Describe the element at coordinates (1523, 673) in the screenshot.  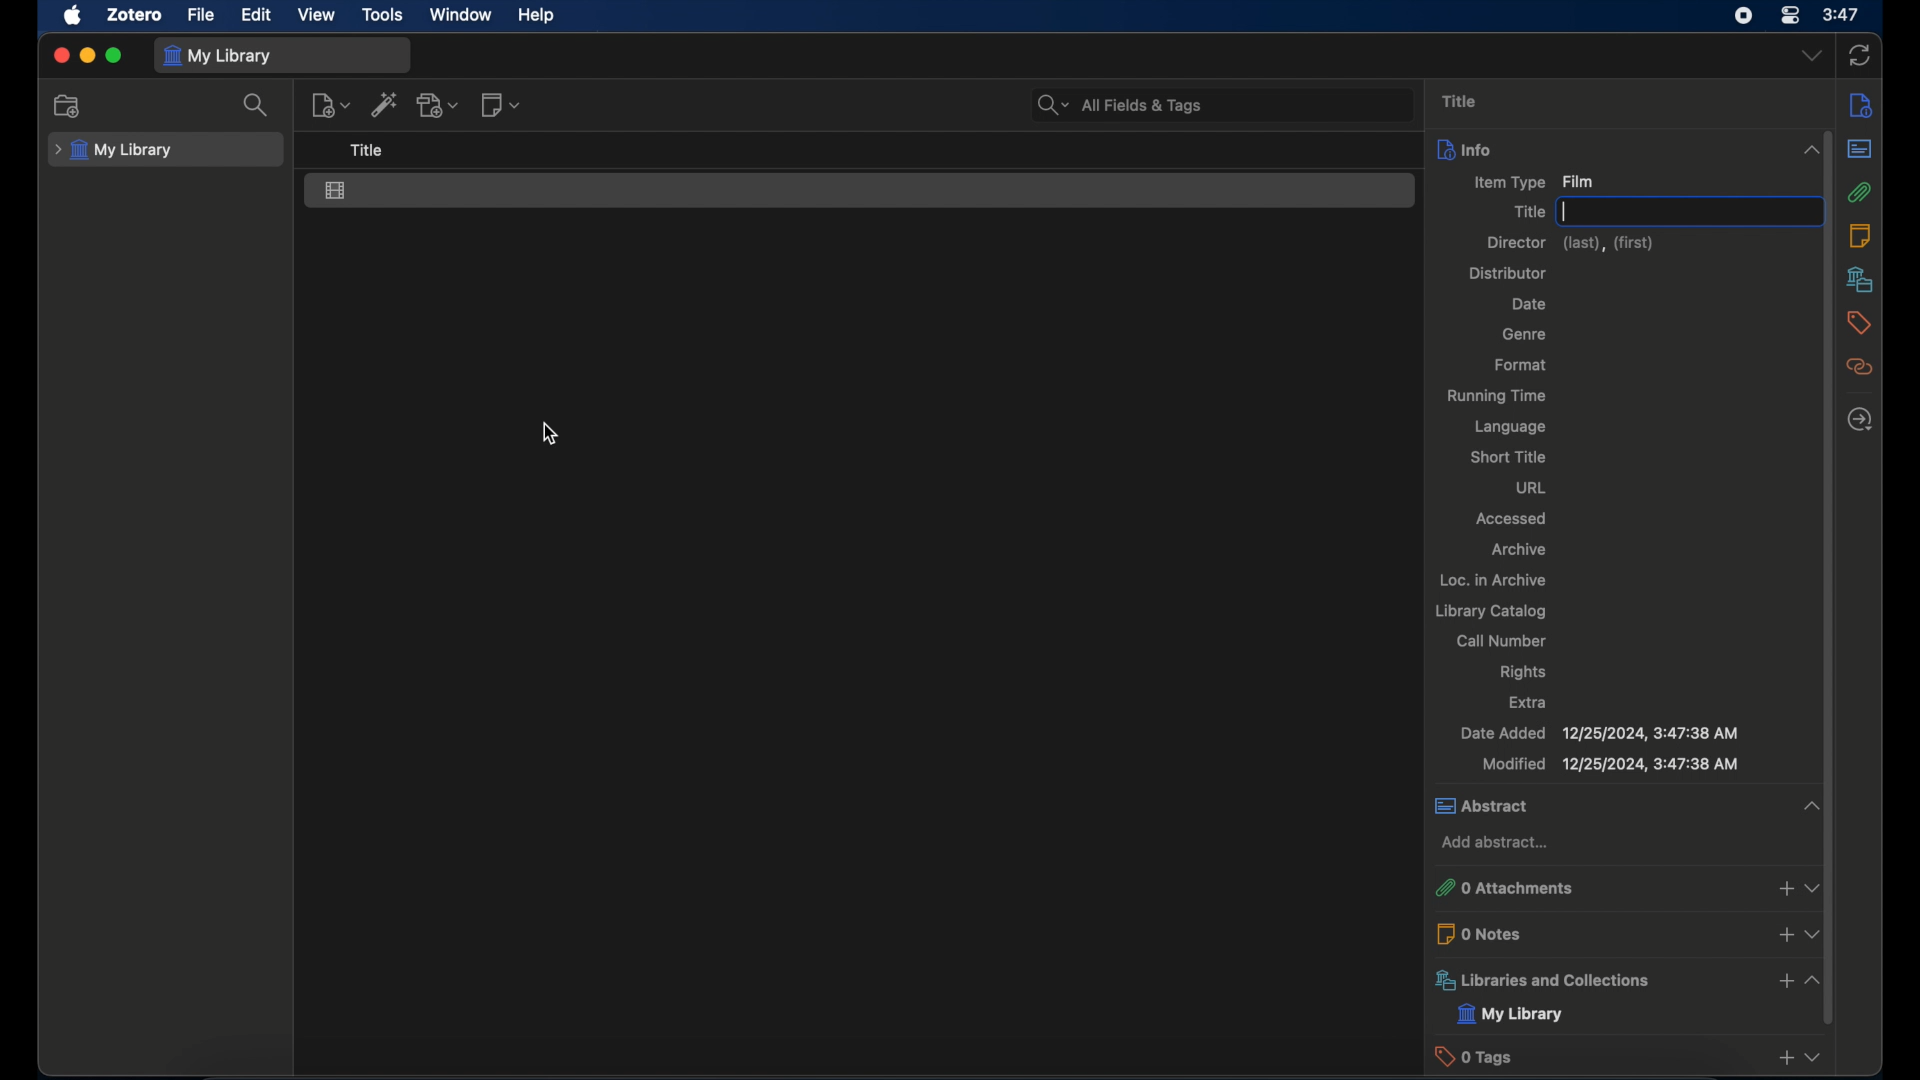
I see `rights` at that location.